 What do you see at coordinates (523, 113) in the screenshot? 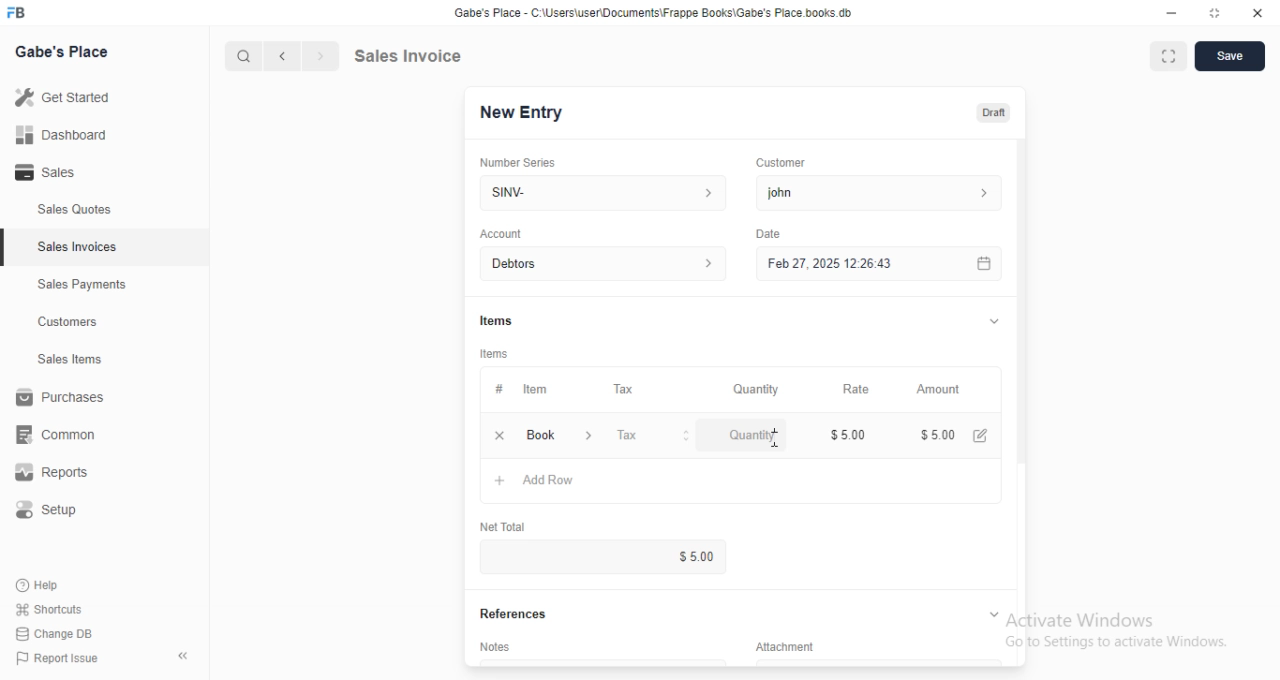
I see `New Entry` at bounding box center [523, 113].